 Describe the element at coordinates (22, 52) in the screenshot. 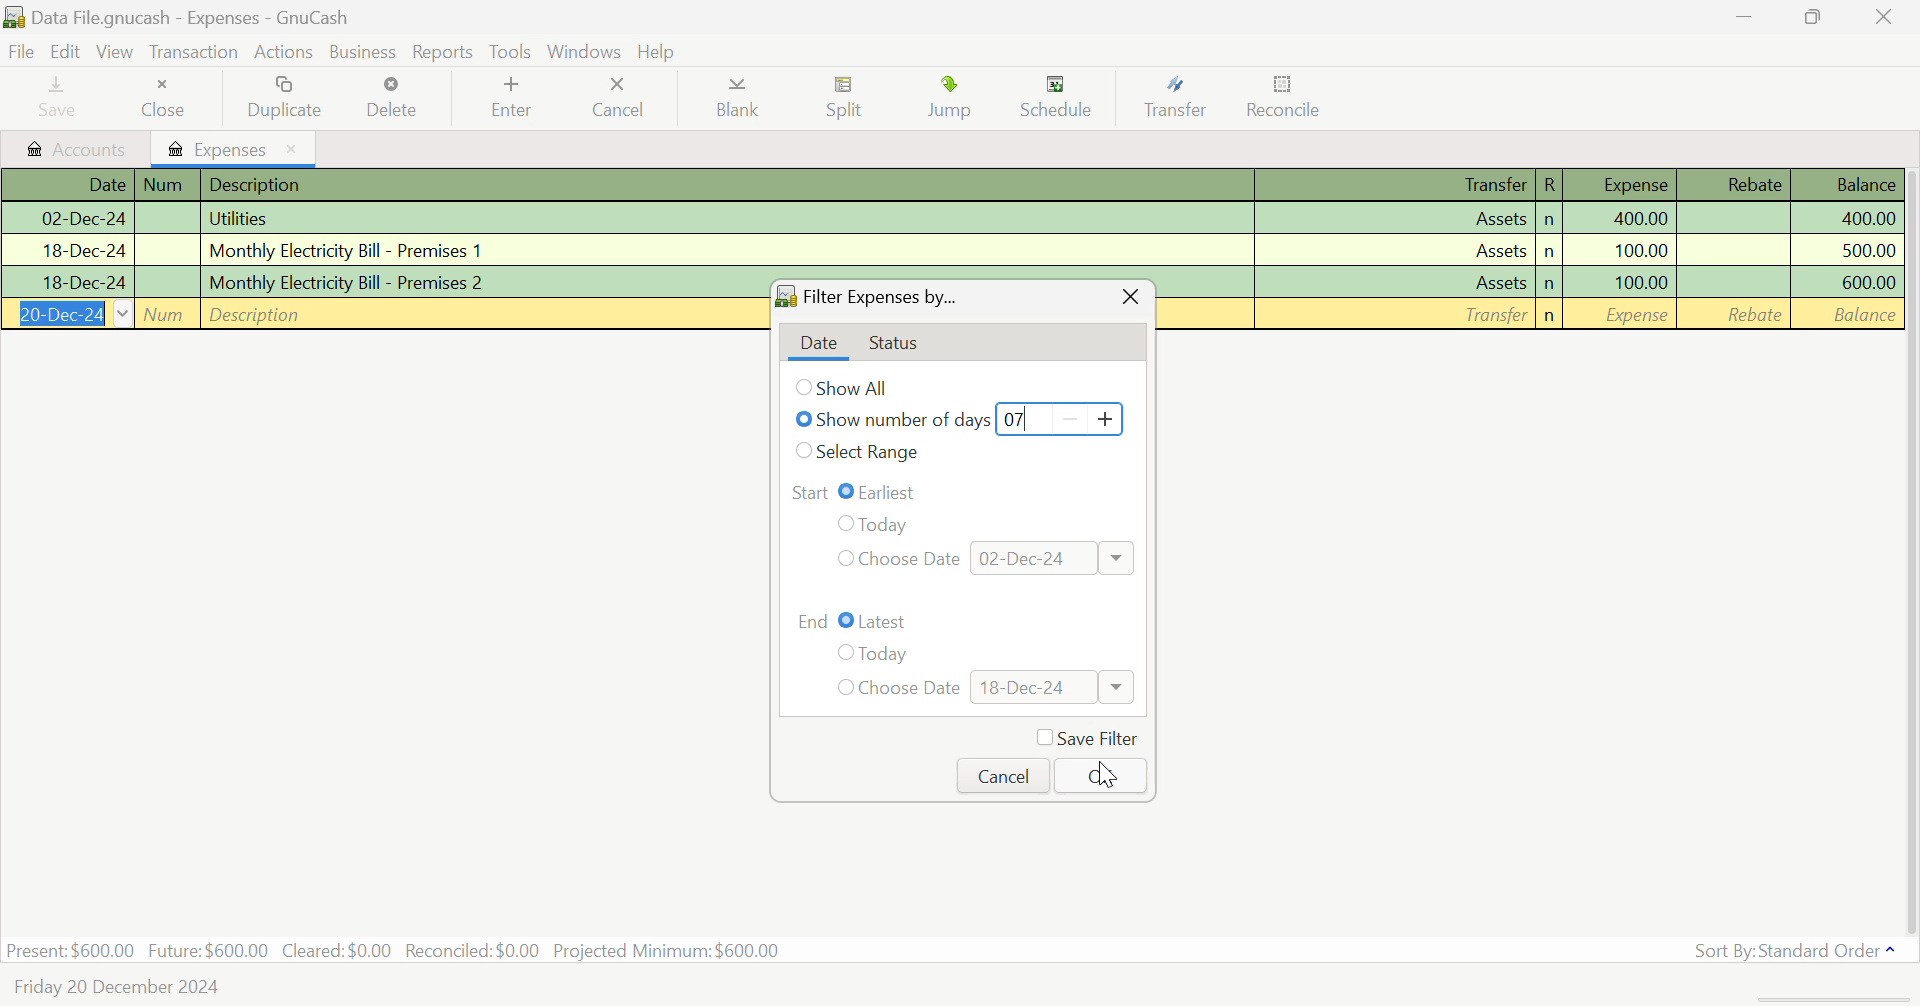

I see `File` at that location.